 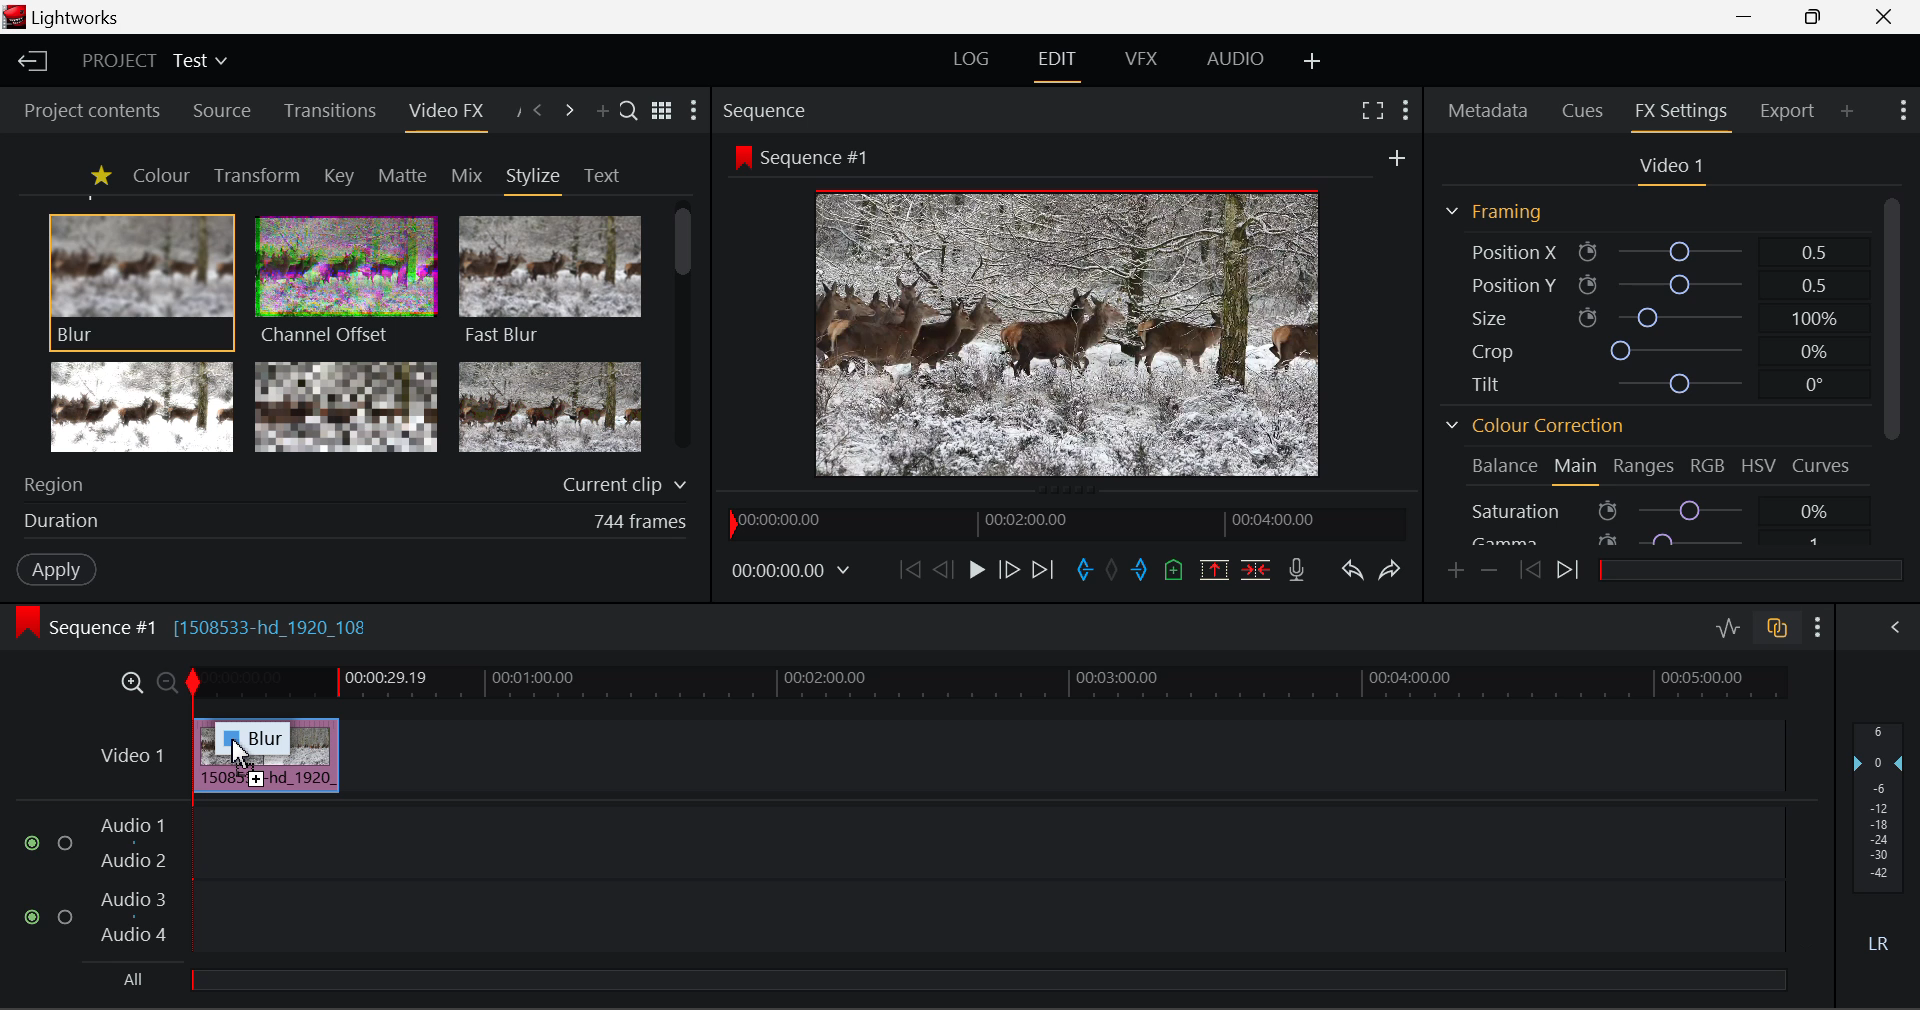 What do you see at coordinates (1535, 424) in the screenshot?
I see `Colour Correction` at bounding box center [1535, 424].